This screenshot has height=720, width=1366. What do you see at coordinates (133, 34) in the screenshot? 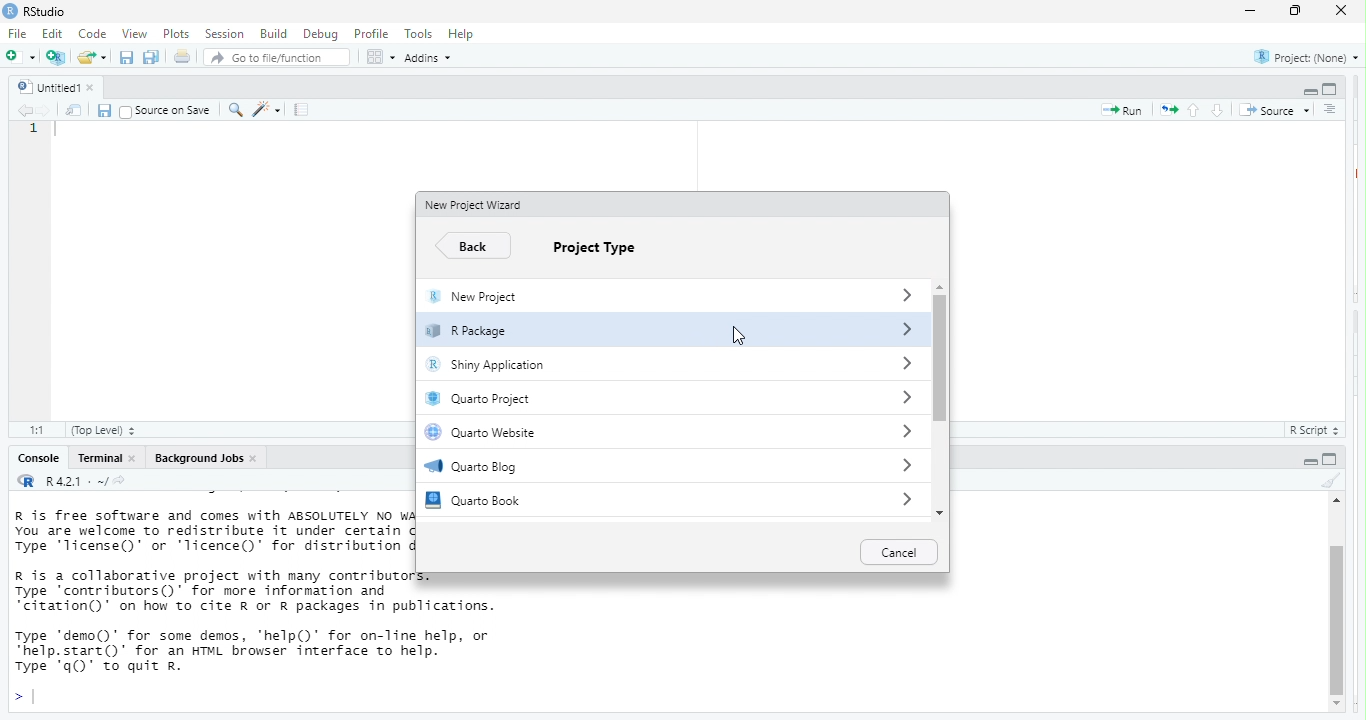
I see `View` at bounding box center [133, 34].